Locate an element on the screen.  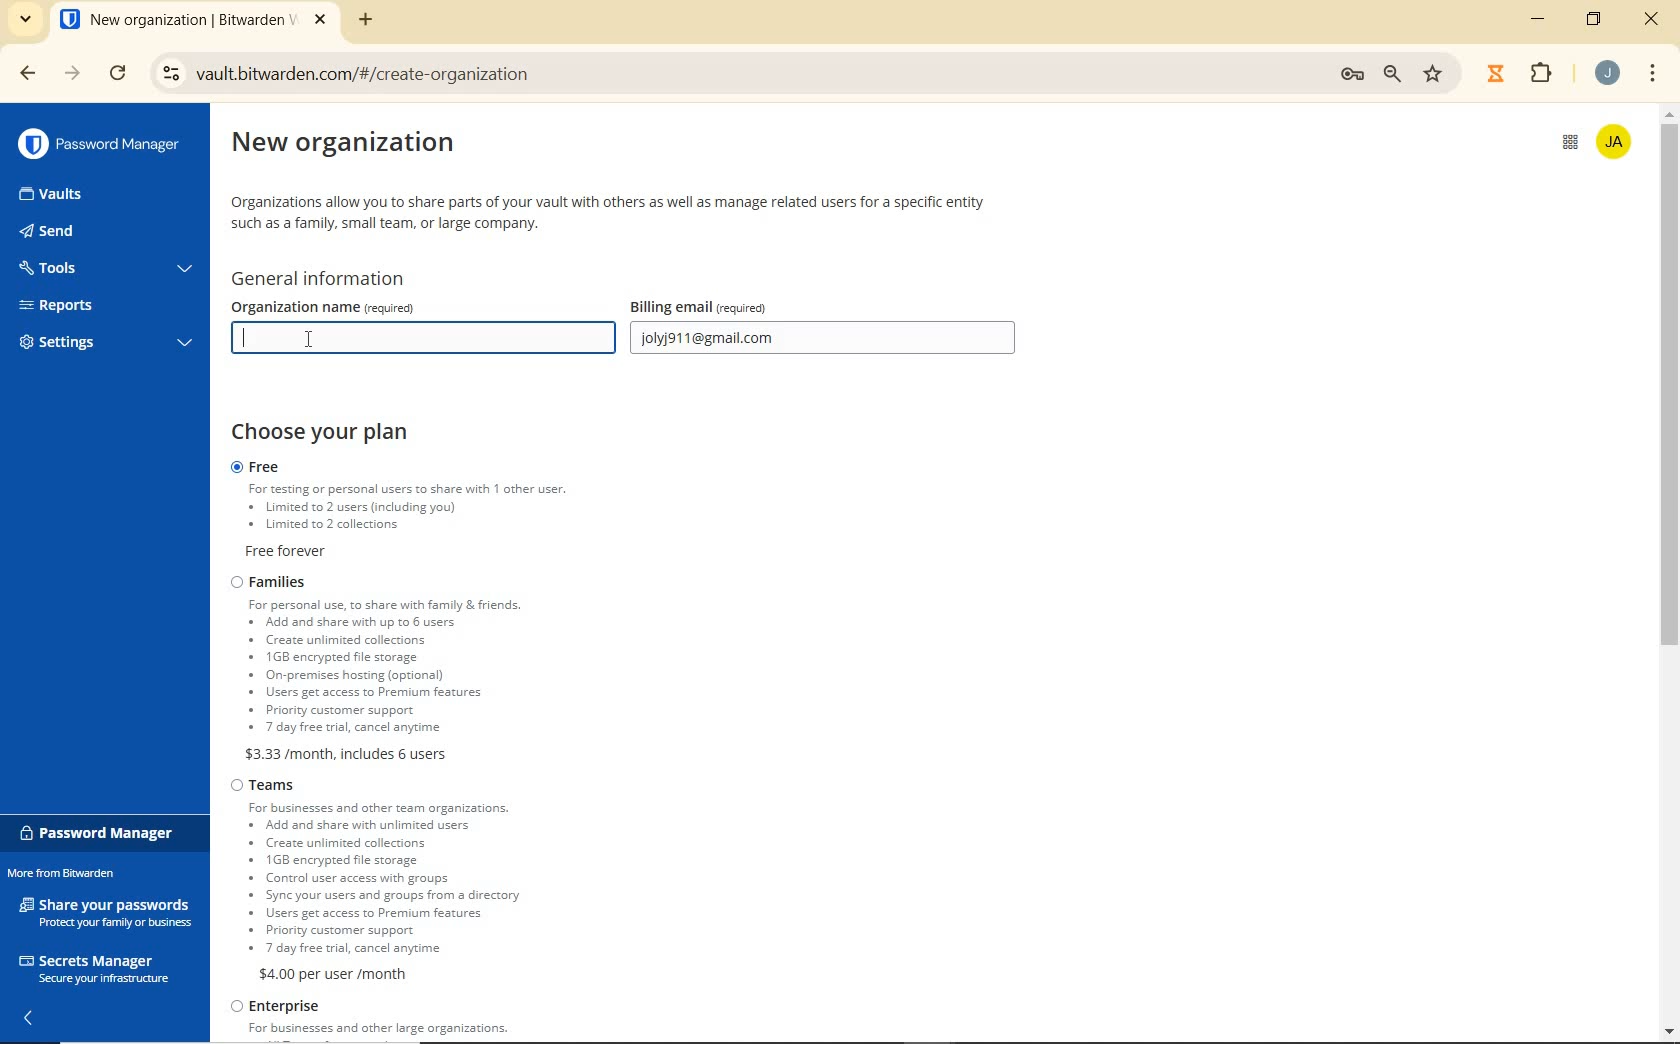
add tab is located at coordinates (366, 19).